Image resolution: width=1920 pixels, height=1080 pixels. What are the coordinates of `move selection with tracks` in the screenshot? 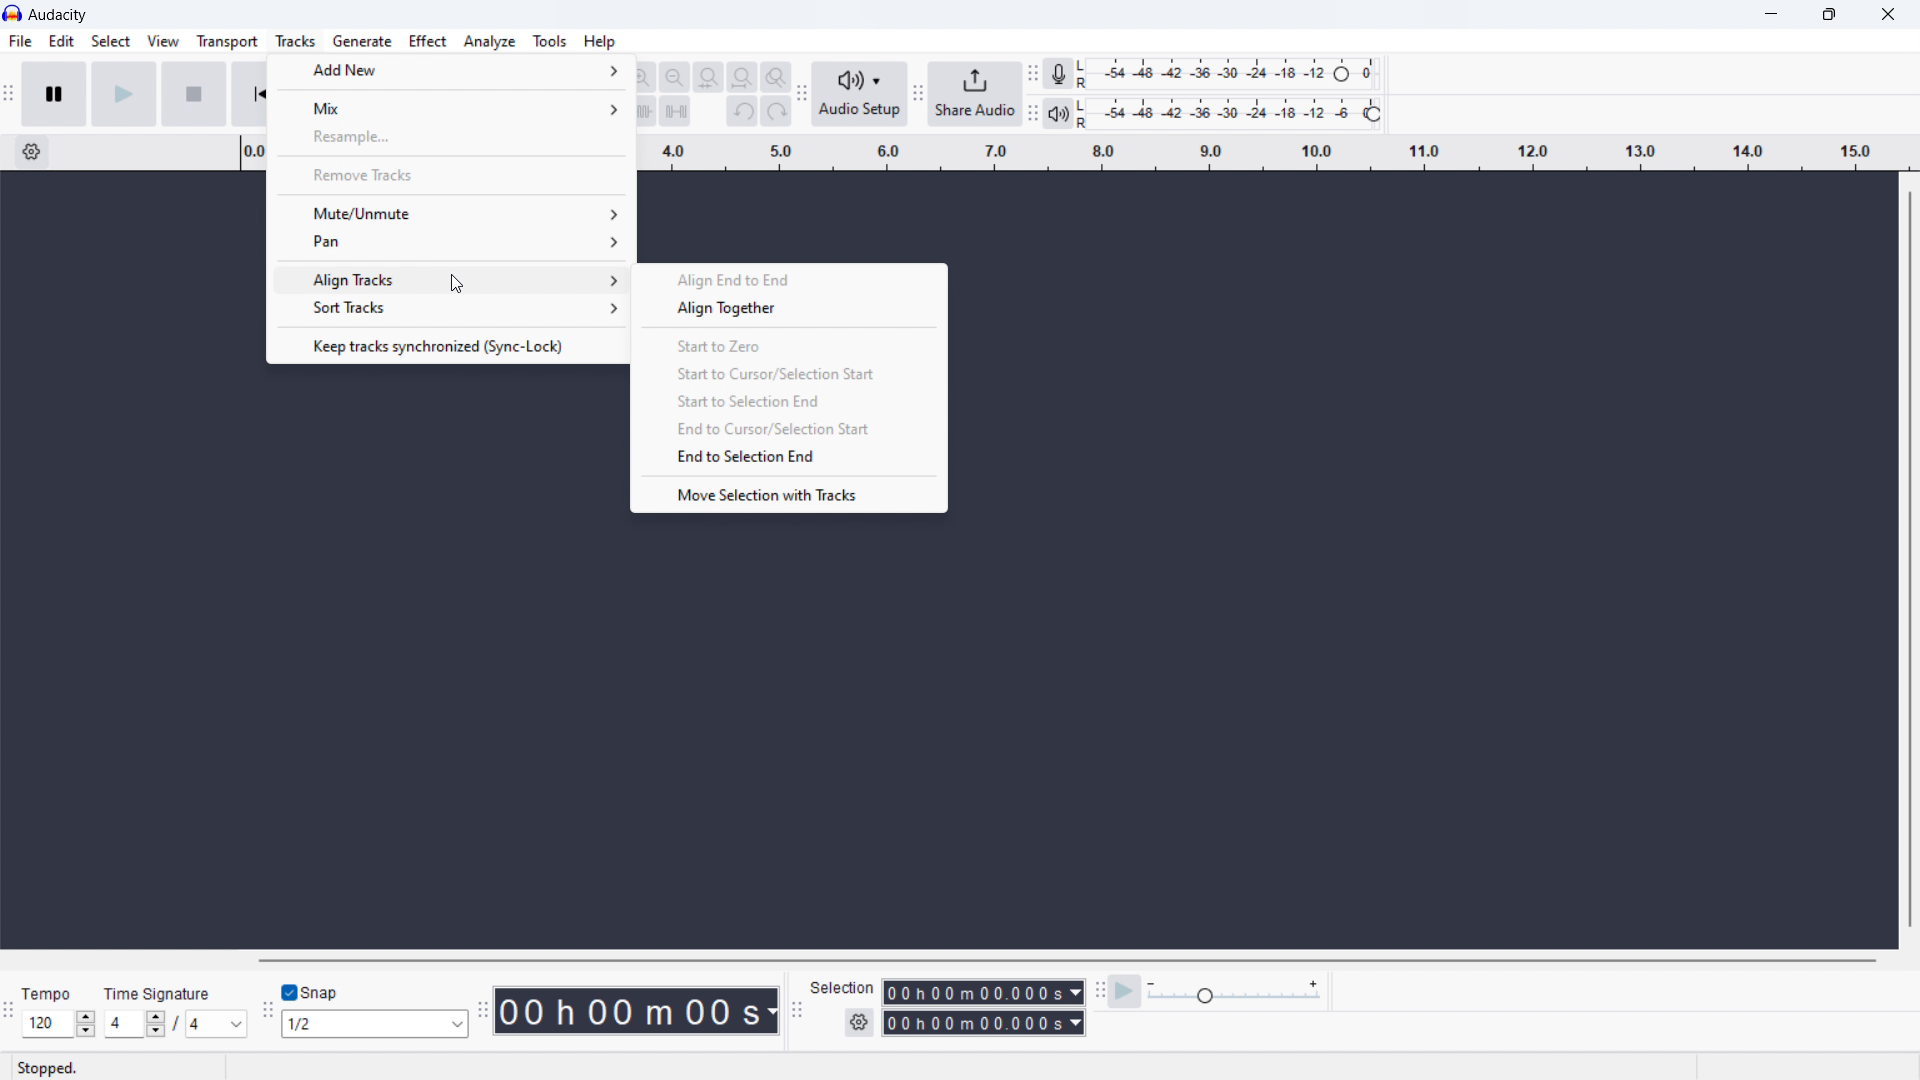 It's located at (789, 494).